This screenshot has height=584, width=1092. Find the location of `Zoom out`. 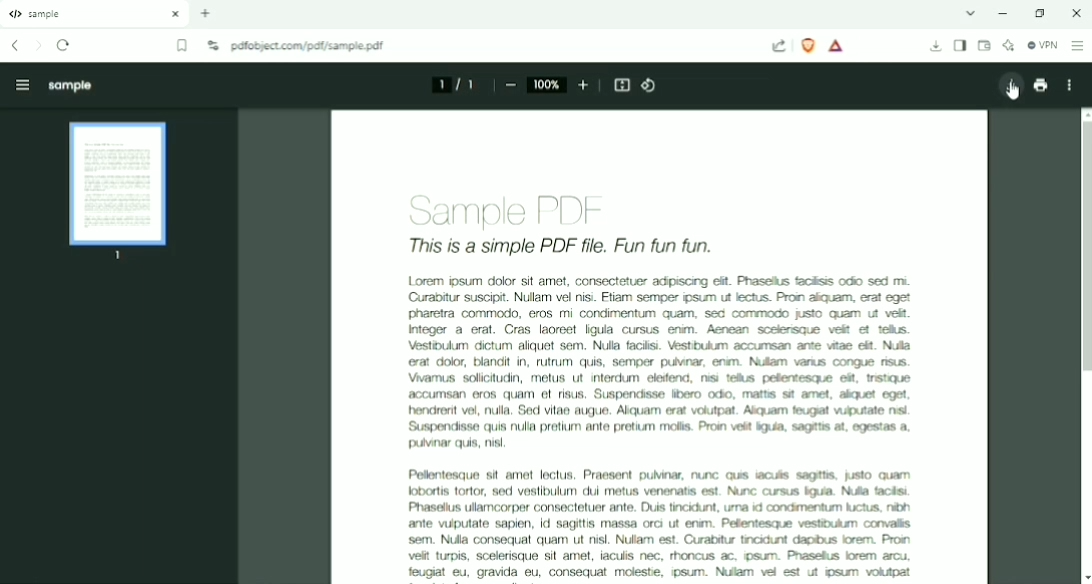

Zoom out is located at coordinates (510, 86).